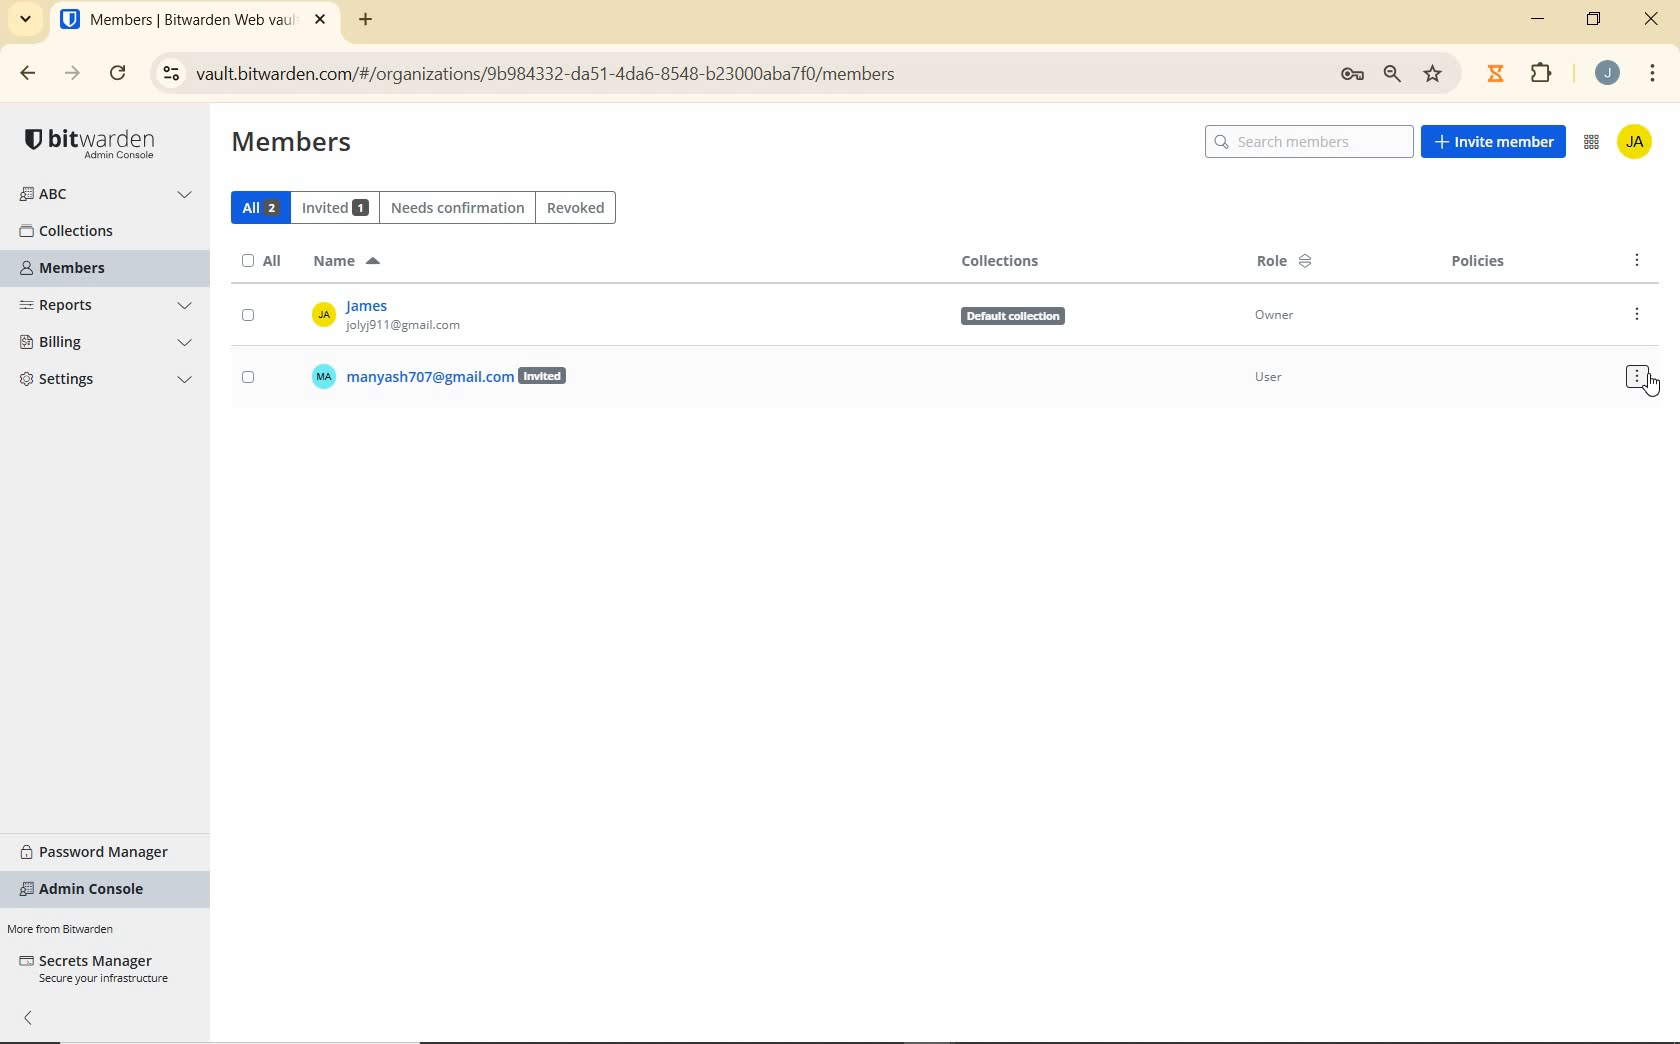 This screenshot has height=1044, width=1680. What do you see at coordinates (107, 344) in the screenshot?
I see `BILLING` at bounding box center [107, 344].